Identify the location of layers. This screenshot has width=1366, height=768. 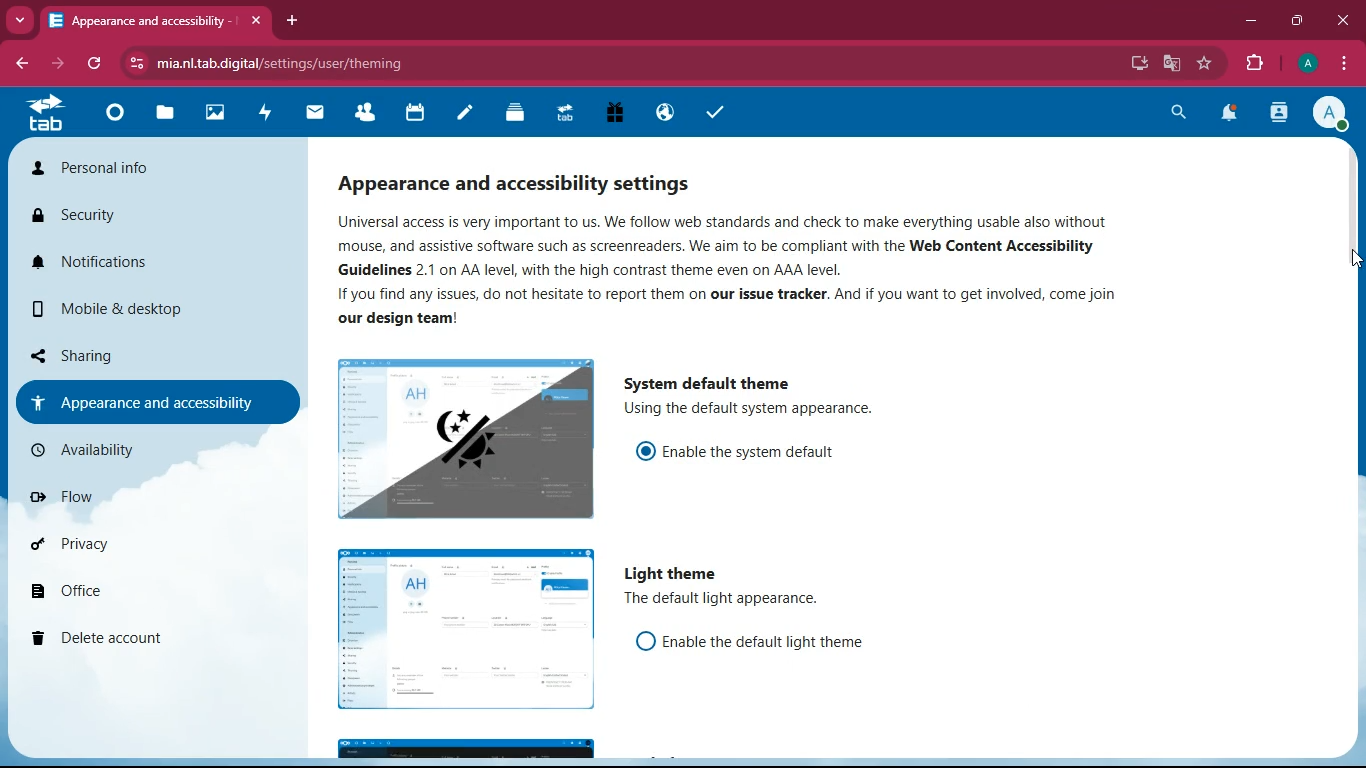
(508, 113).